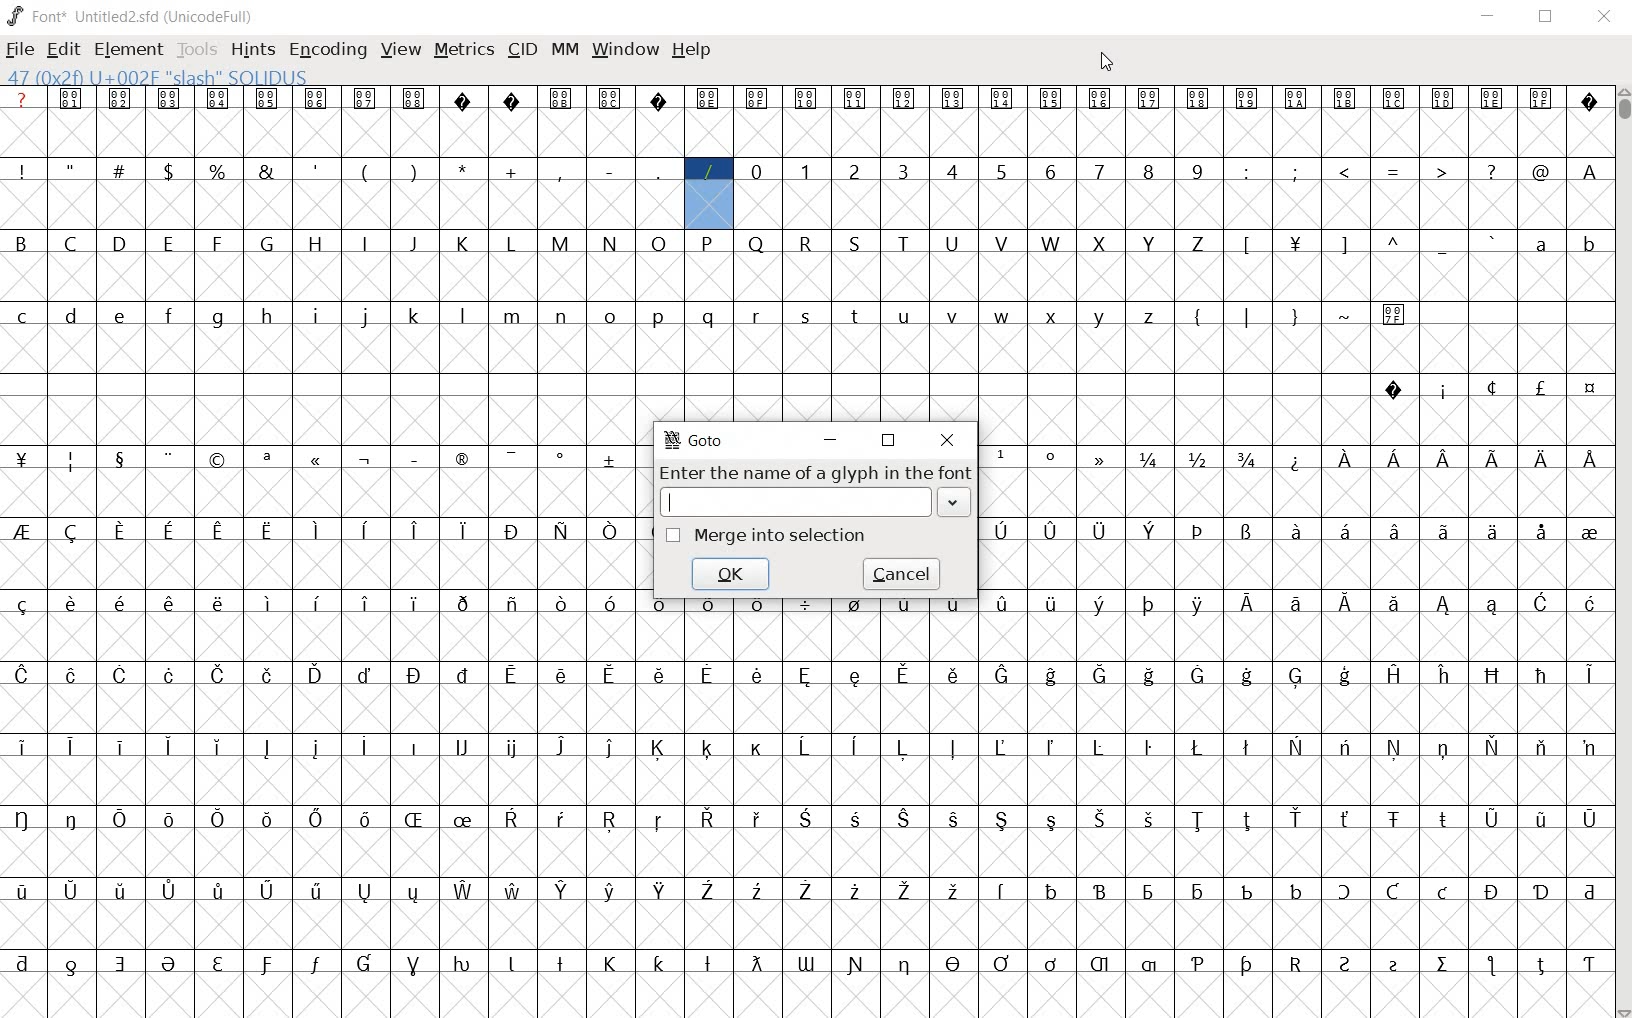 The image size is (1632, 1018). Describe the element at coordinates (953, 603) in the screenshot. I see `glyph` at that location.